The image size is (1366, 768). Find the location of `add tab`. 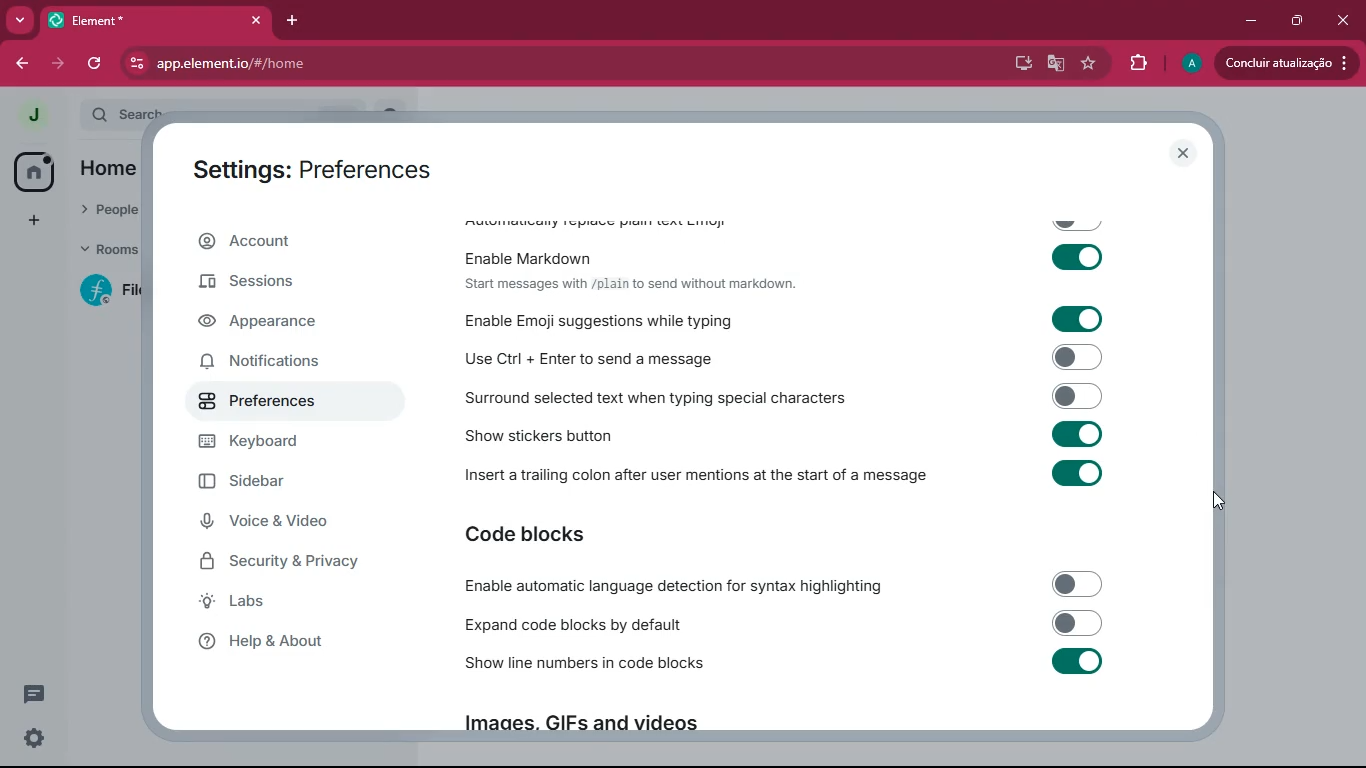

add tab is located at coordinates (291, 20).